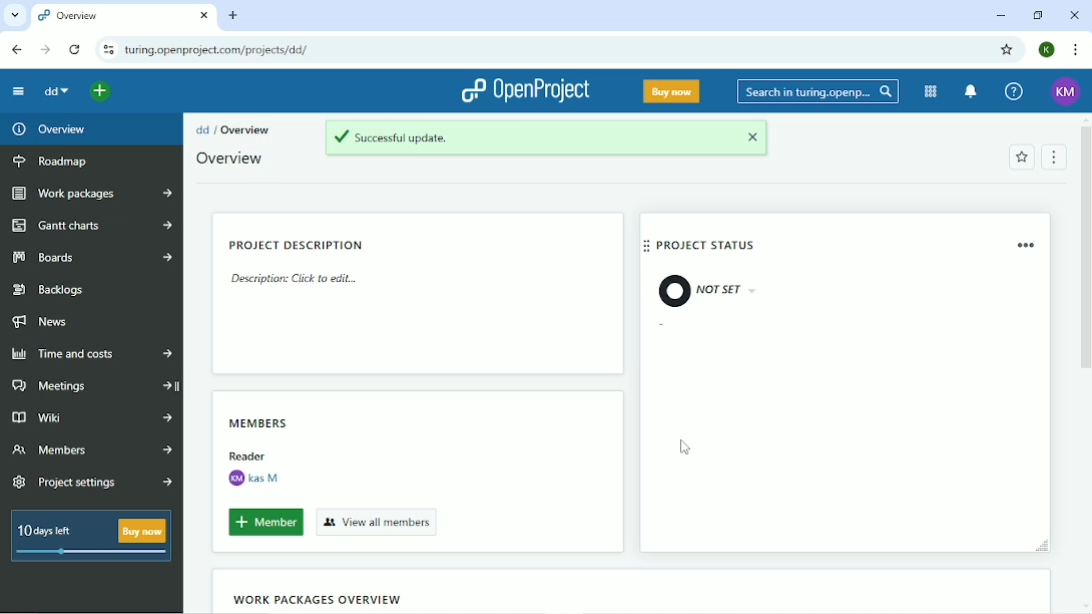  I want to click on To notification center, so click(970, 92).